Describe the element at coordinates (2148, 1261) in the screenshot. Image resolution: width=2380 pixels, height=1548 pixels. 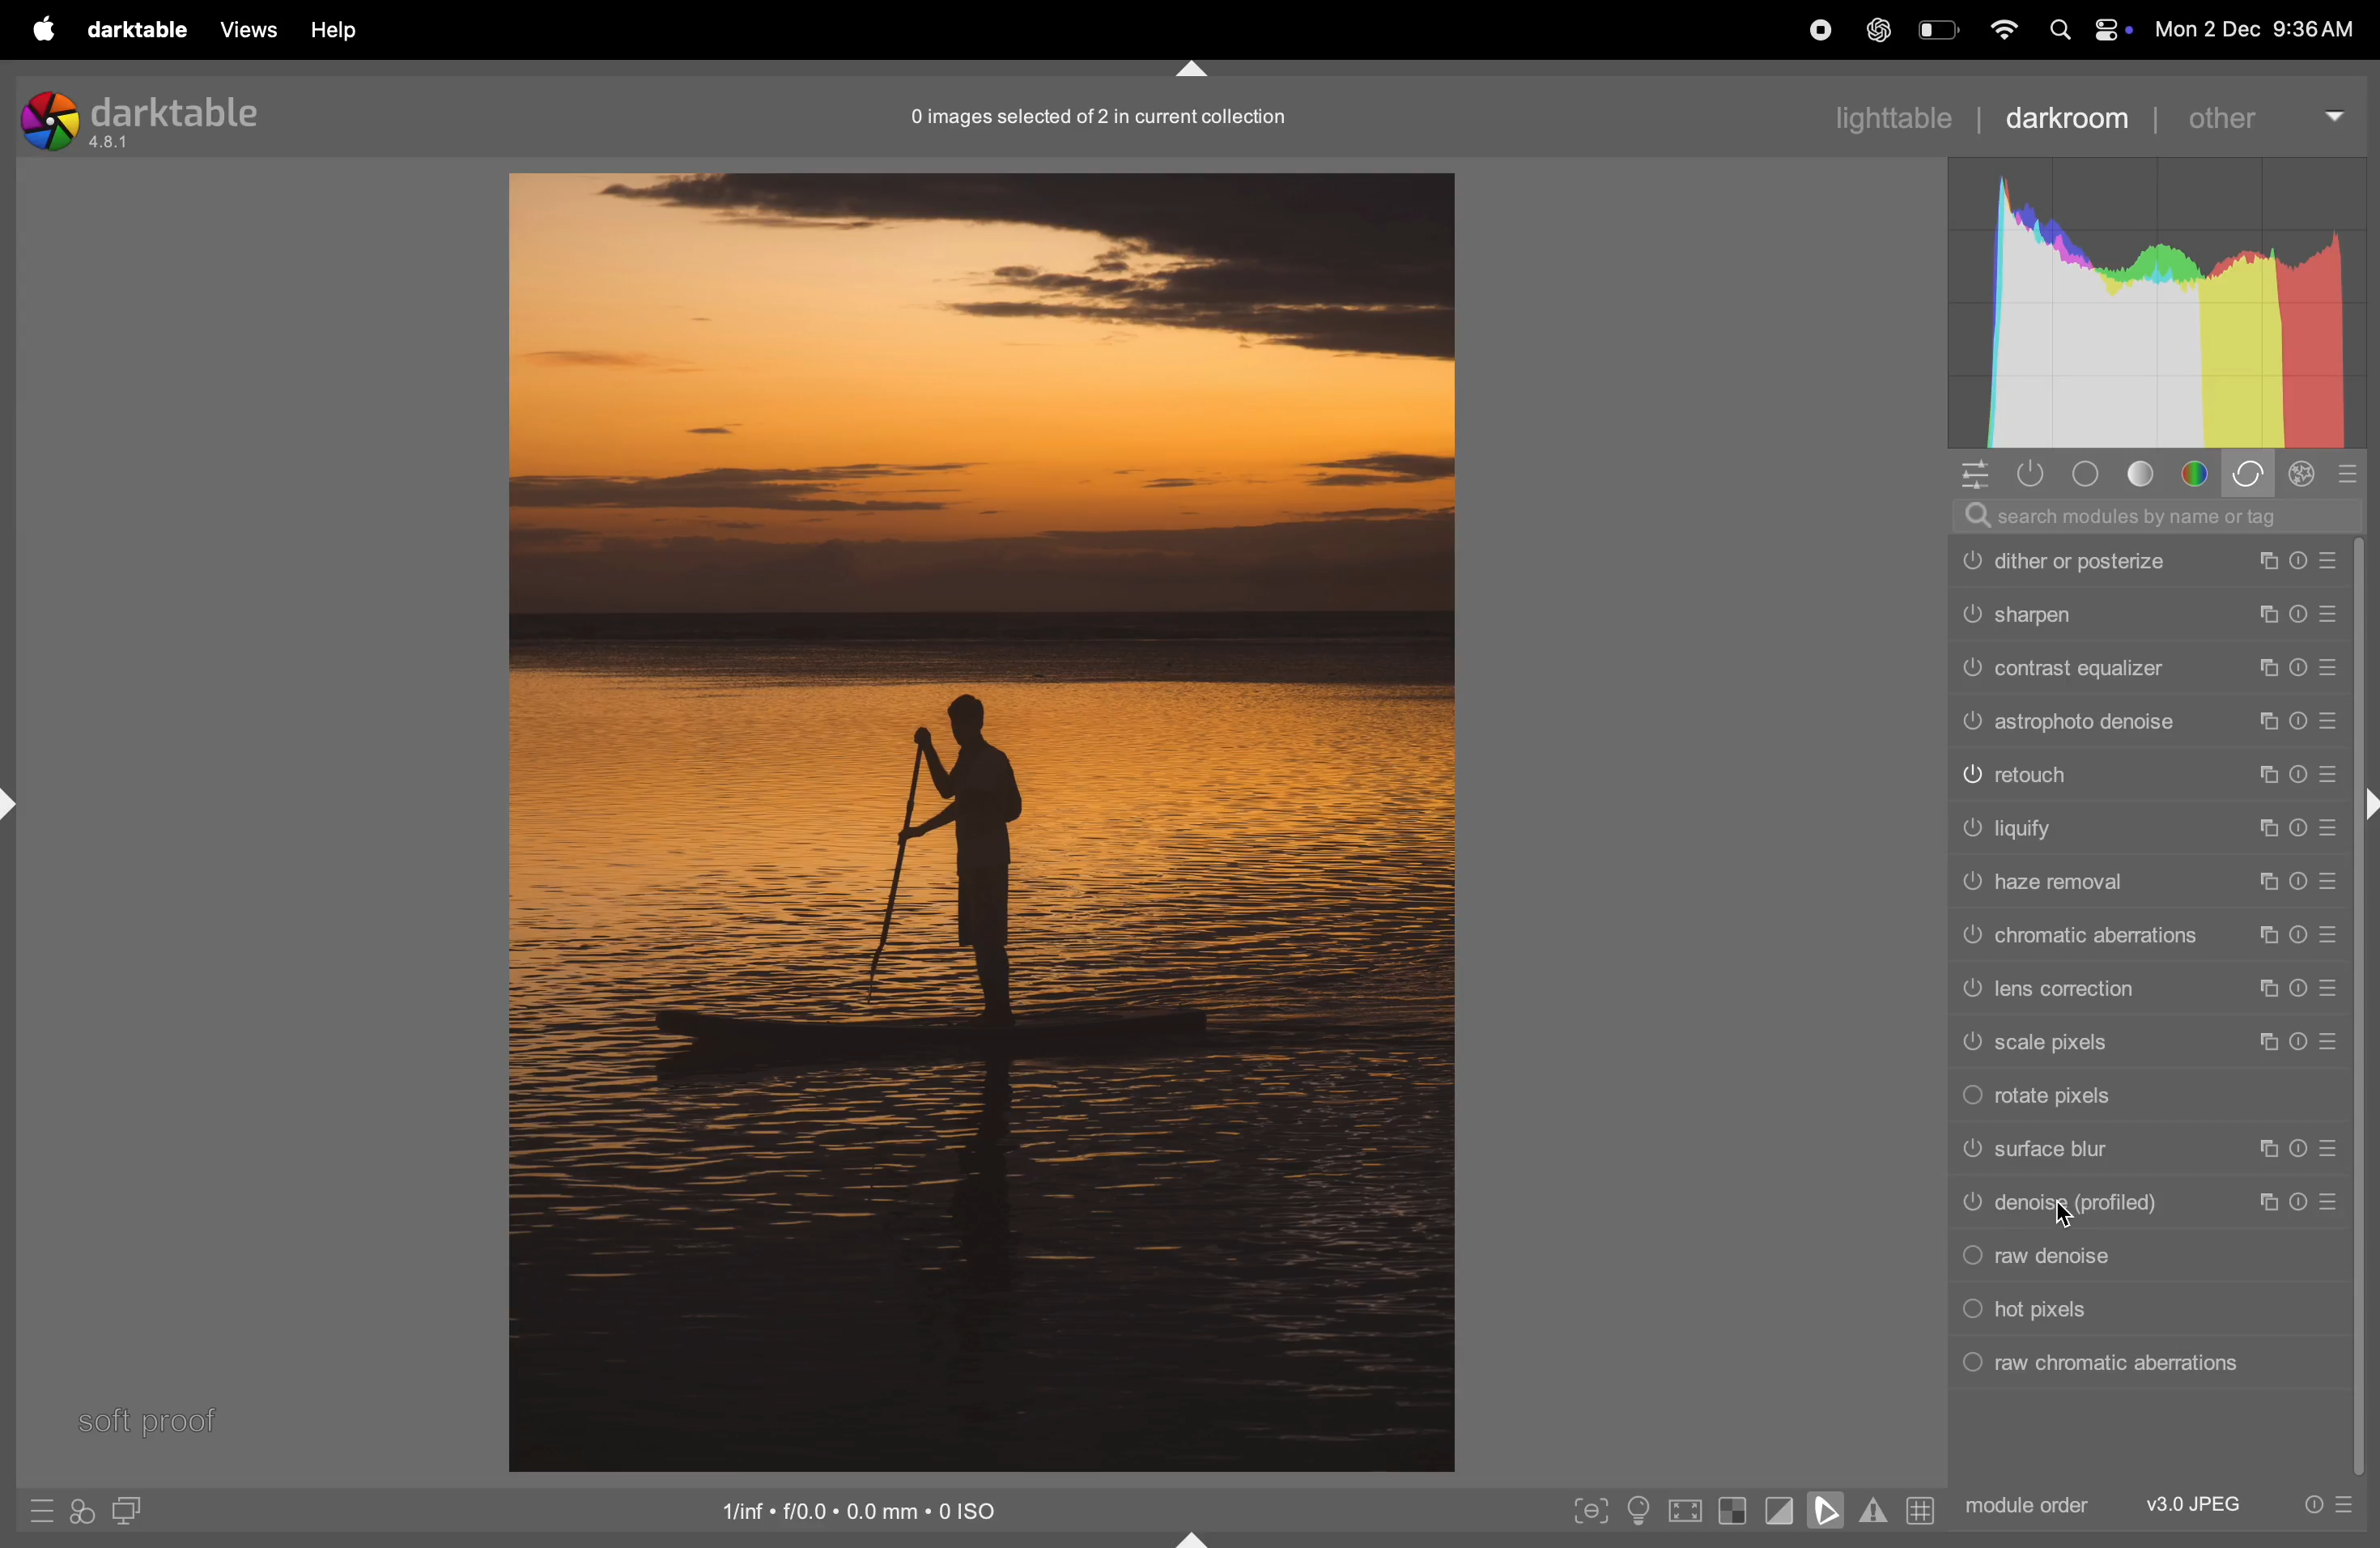
I see `eaw denoise` at that location.